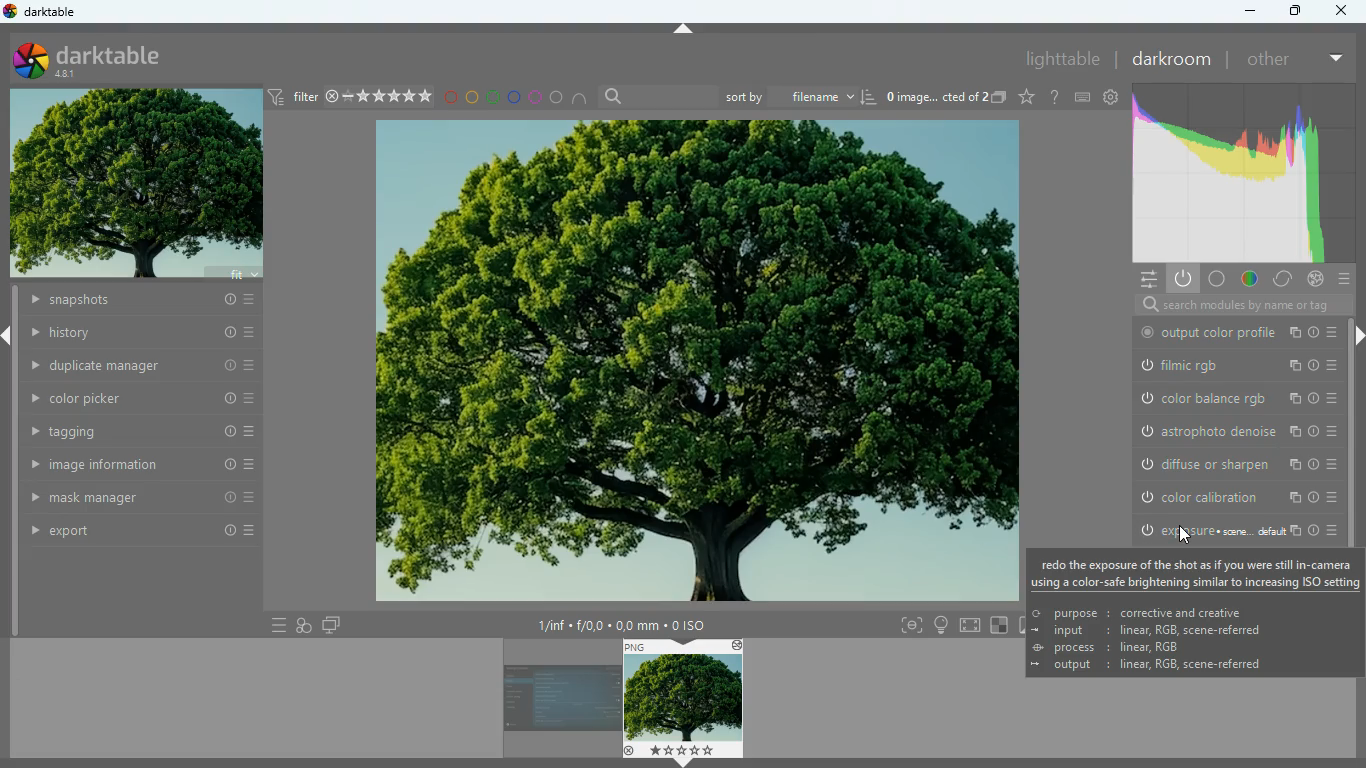  I want to click on lighttable, so click(1063, 59).